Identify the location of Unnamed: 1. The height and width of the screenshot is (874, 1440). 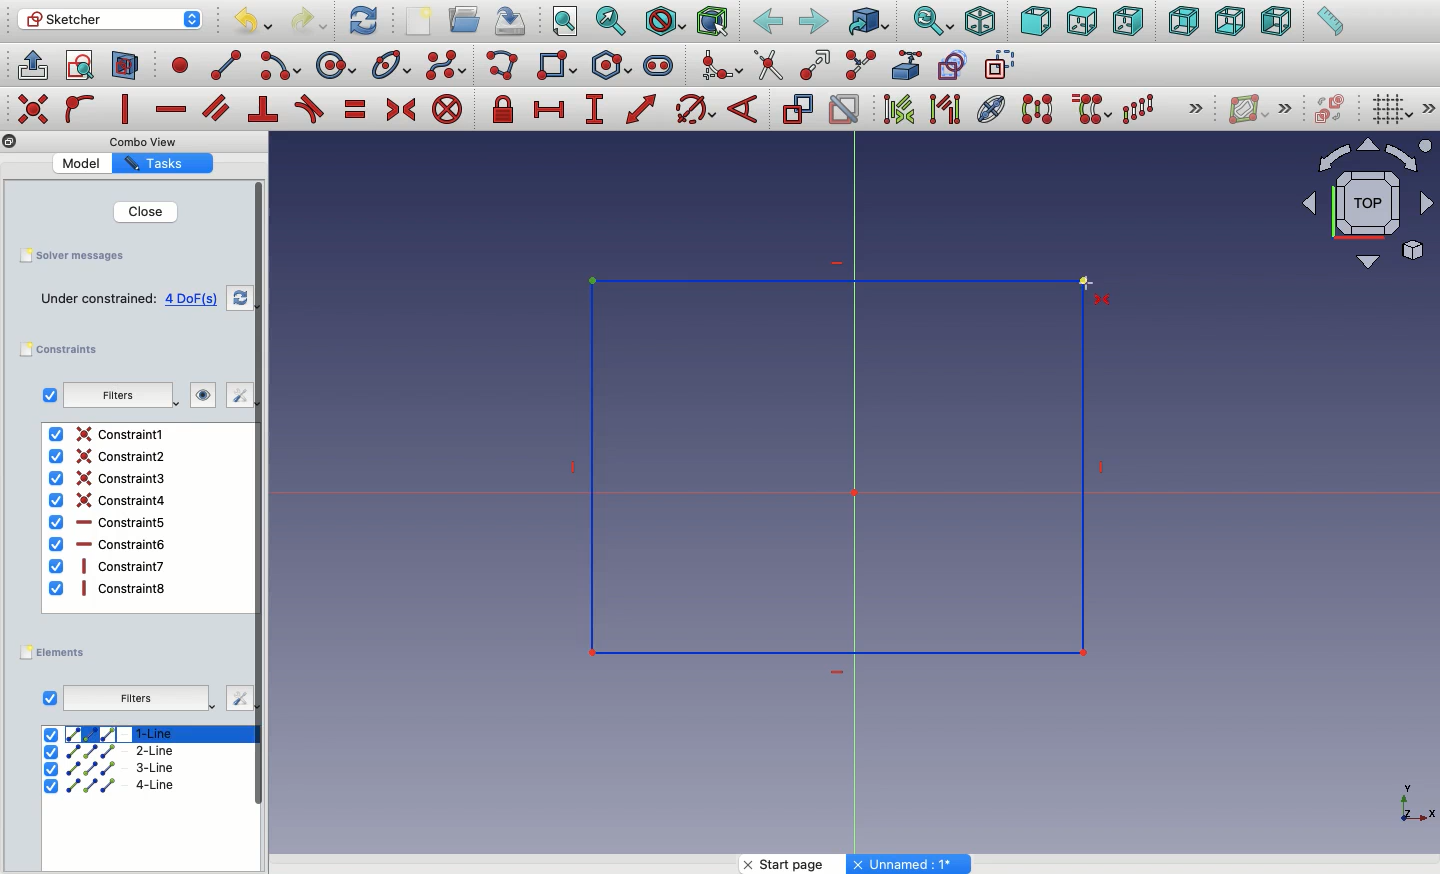
(910, 864).